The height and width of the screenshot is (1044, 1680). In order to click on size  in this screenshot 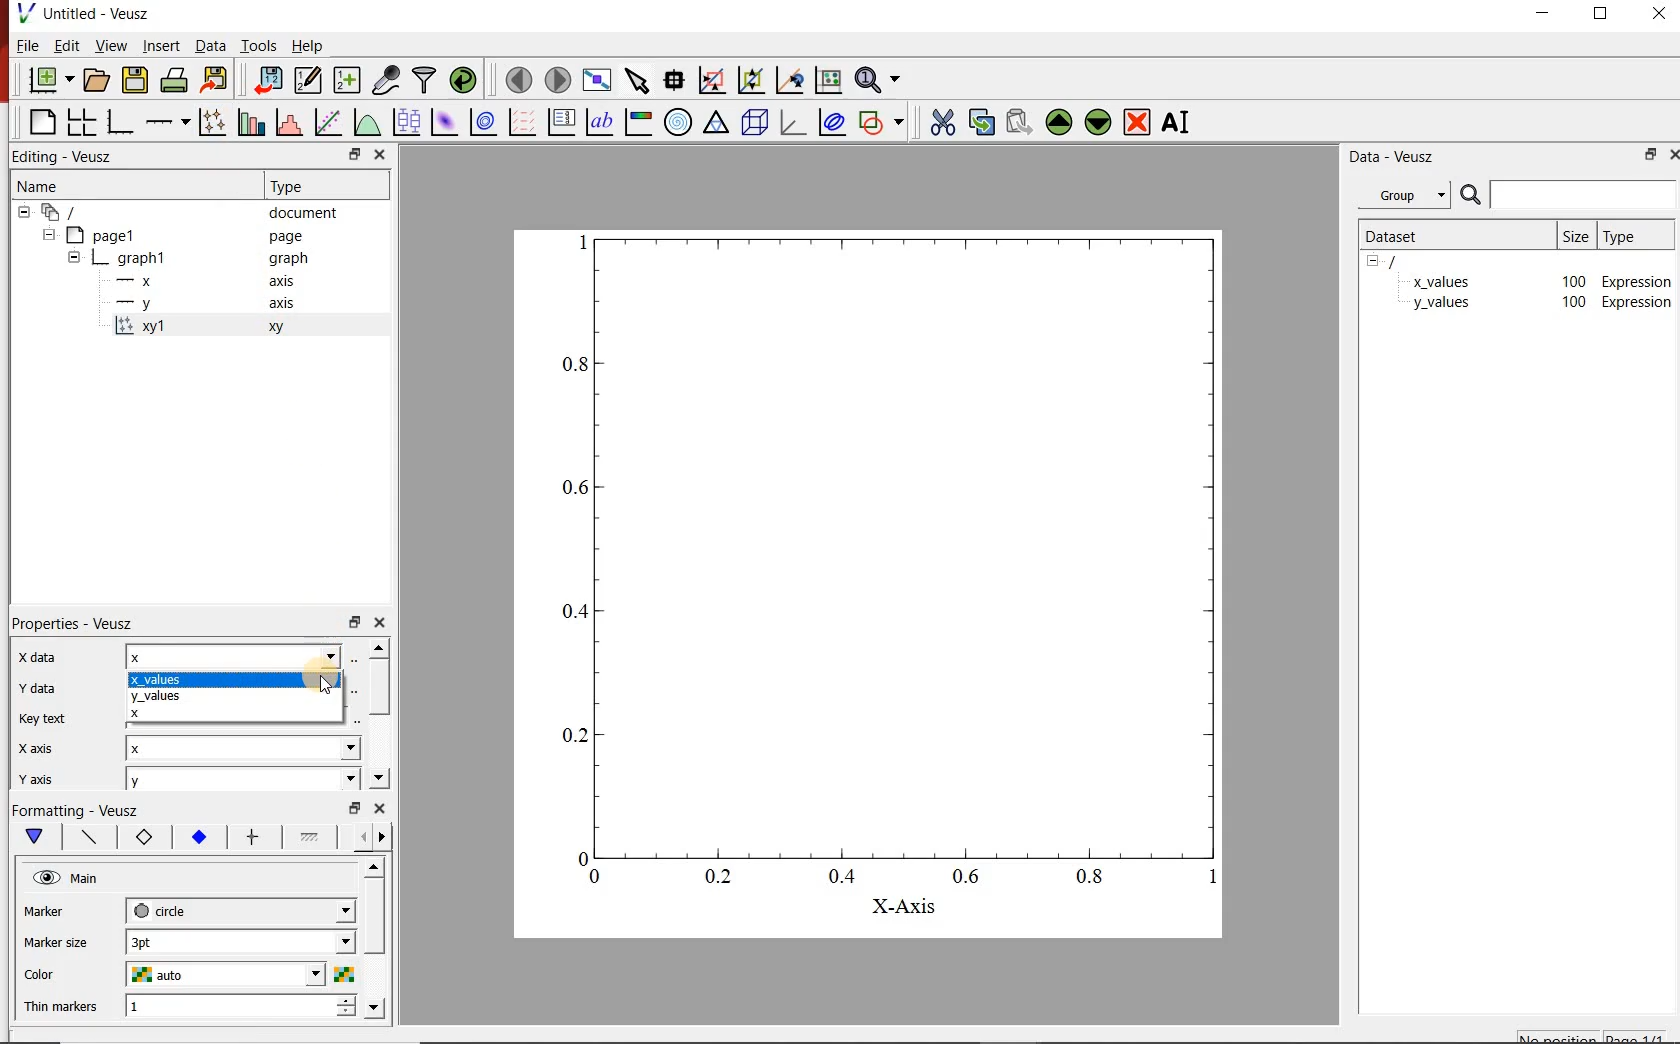, I will do `click(1577, 236)`.